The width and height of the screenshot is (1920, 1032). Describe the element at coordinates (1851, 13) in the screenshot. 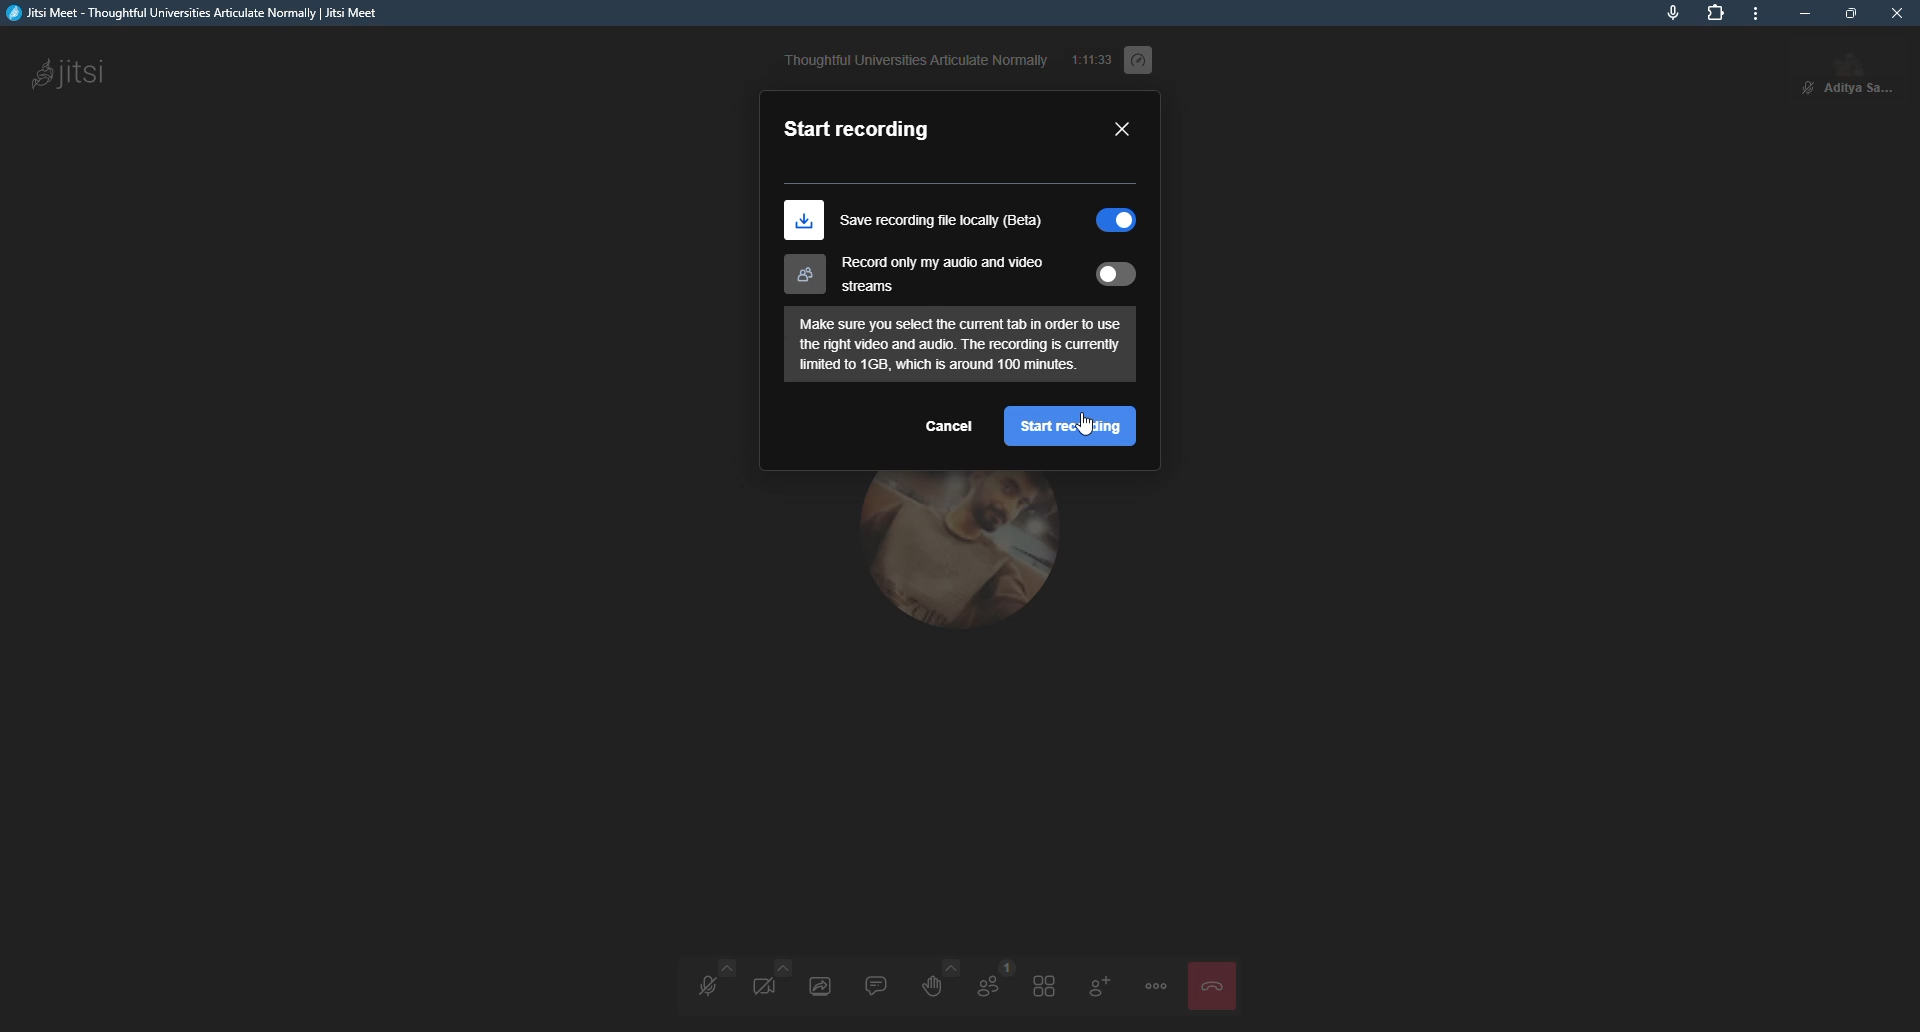

I see `maximize` at that location.